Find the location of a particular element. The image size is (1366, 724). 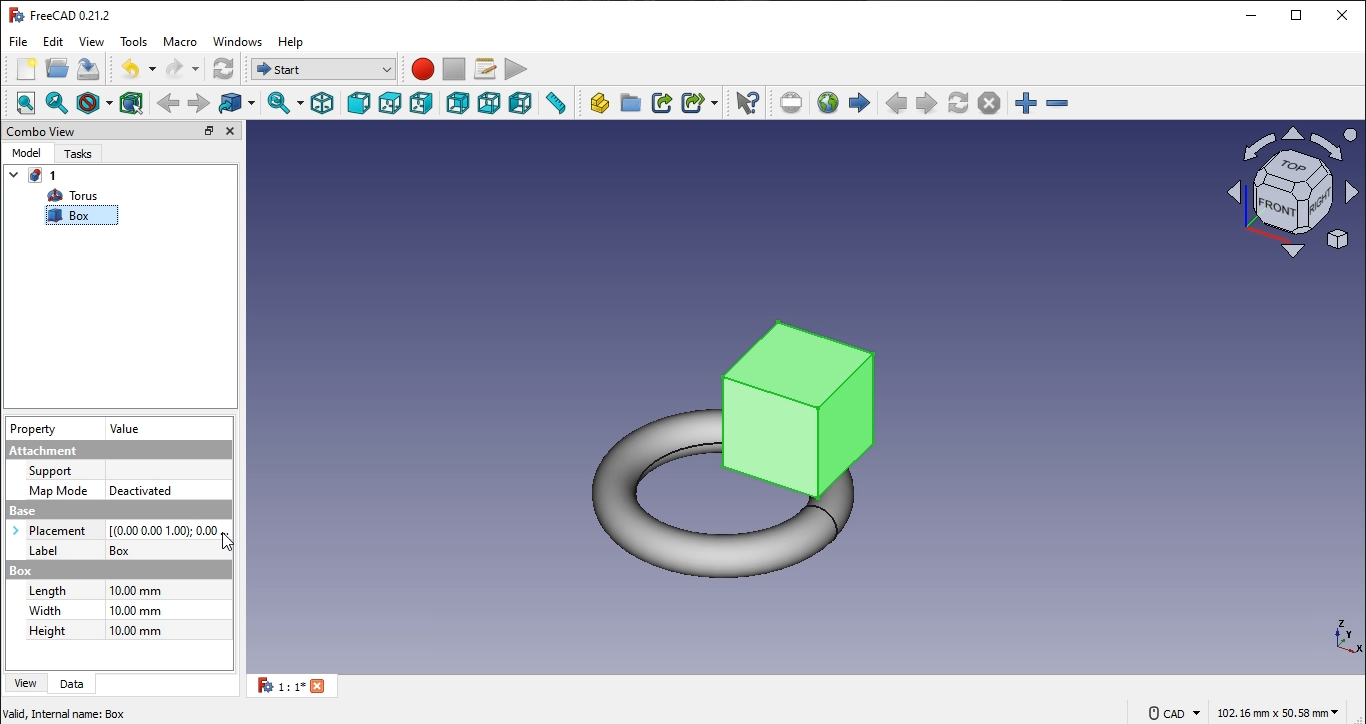

go to linked object is located at coordinates (238, 102).